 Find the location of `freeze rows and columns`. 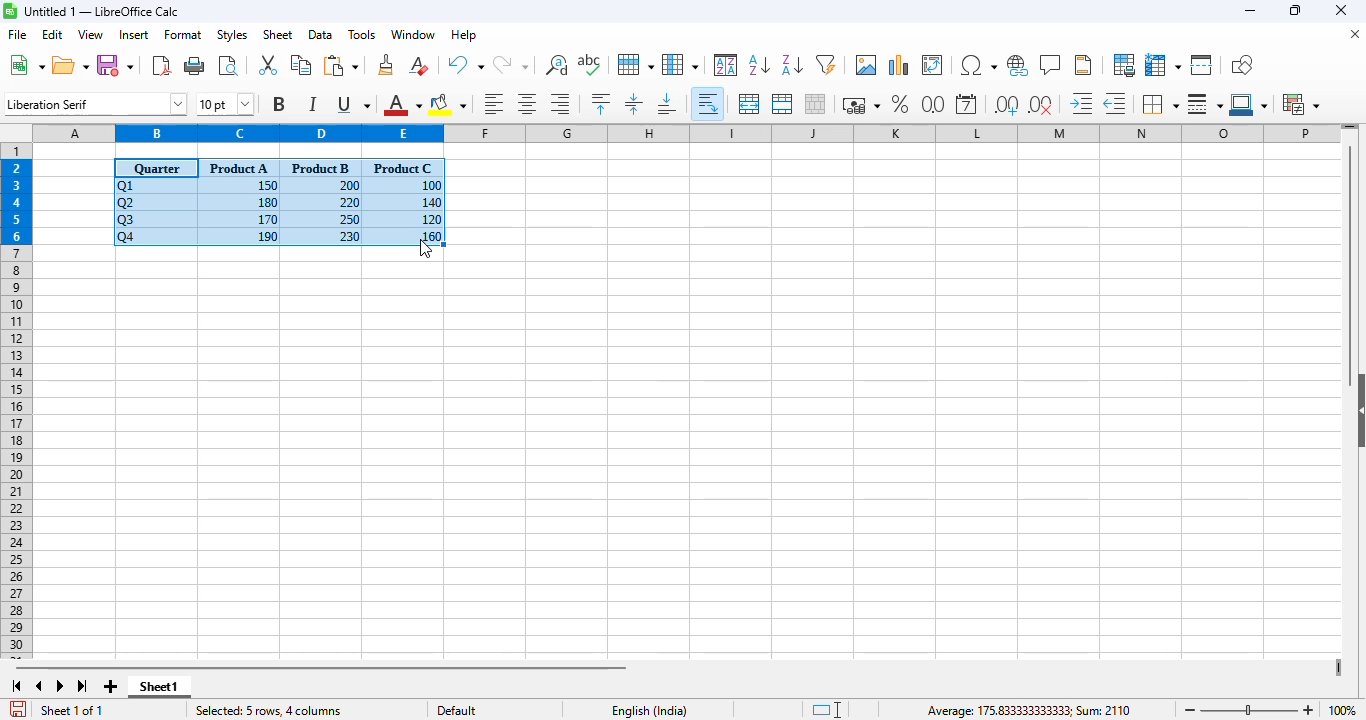

freeze rows and columns is located at coordinates (1163, 65).